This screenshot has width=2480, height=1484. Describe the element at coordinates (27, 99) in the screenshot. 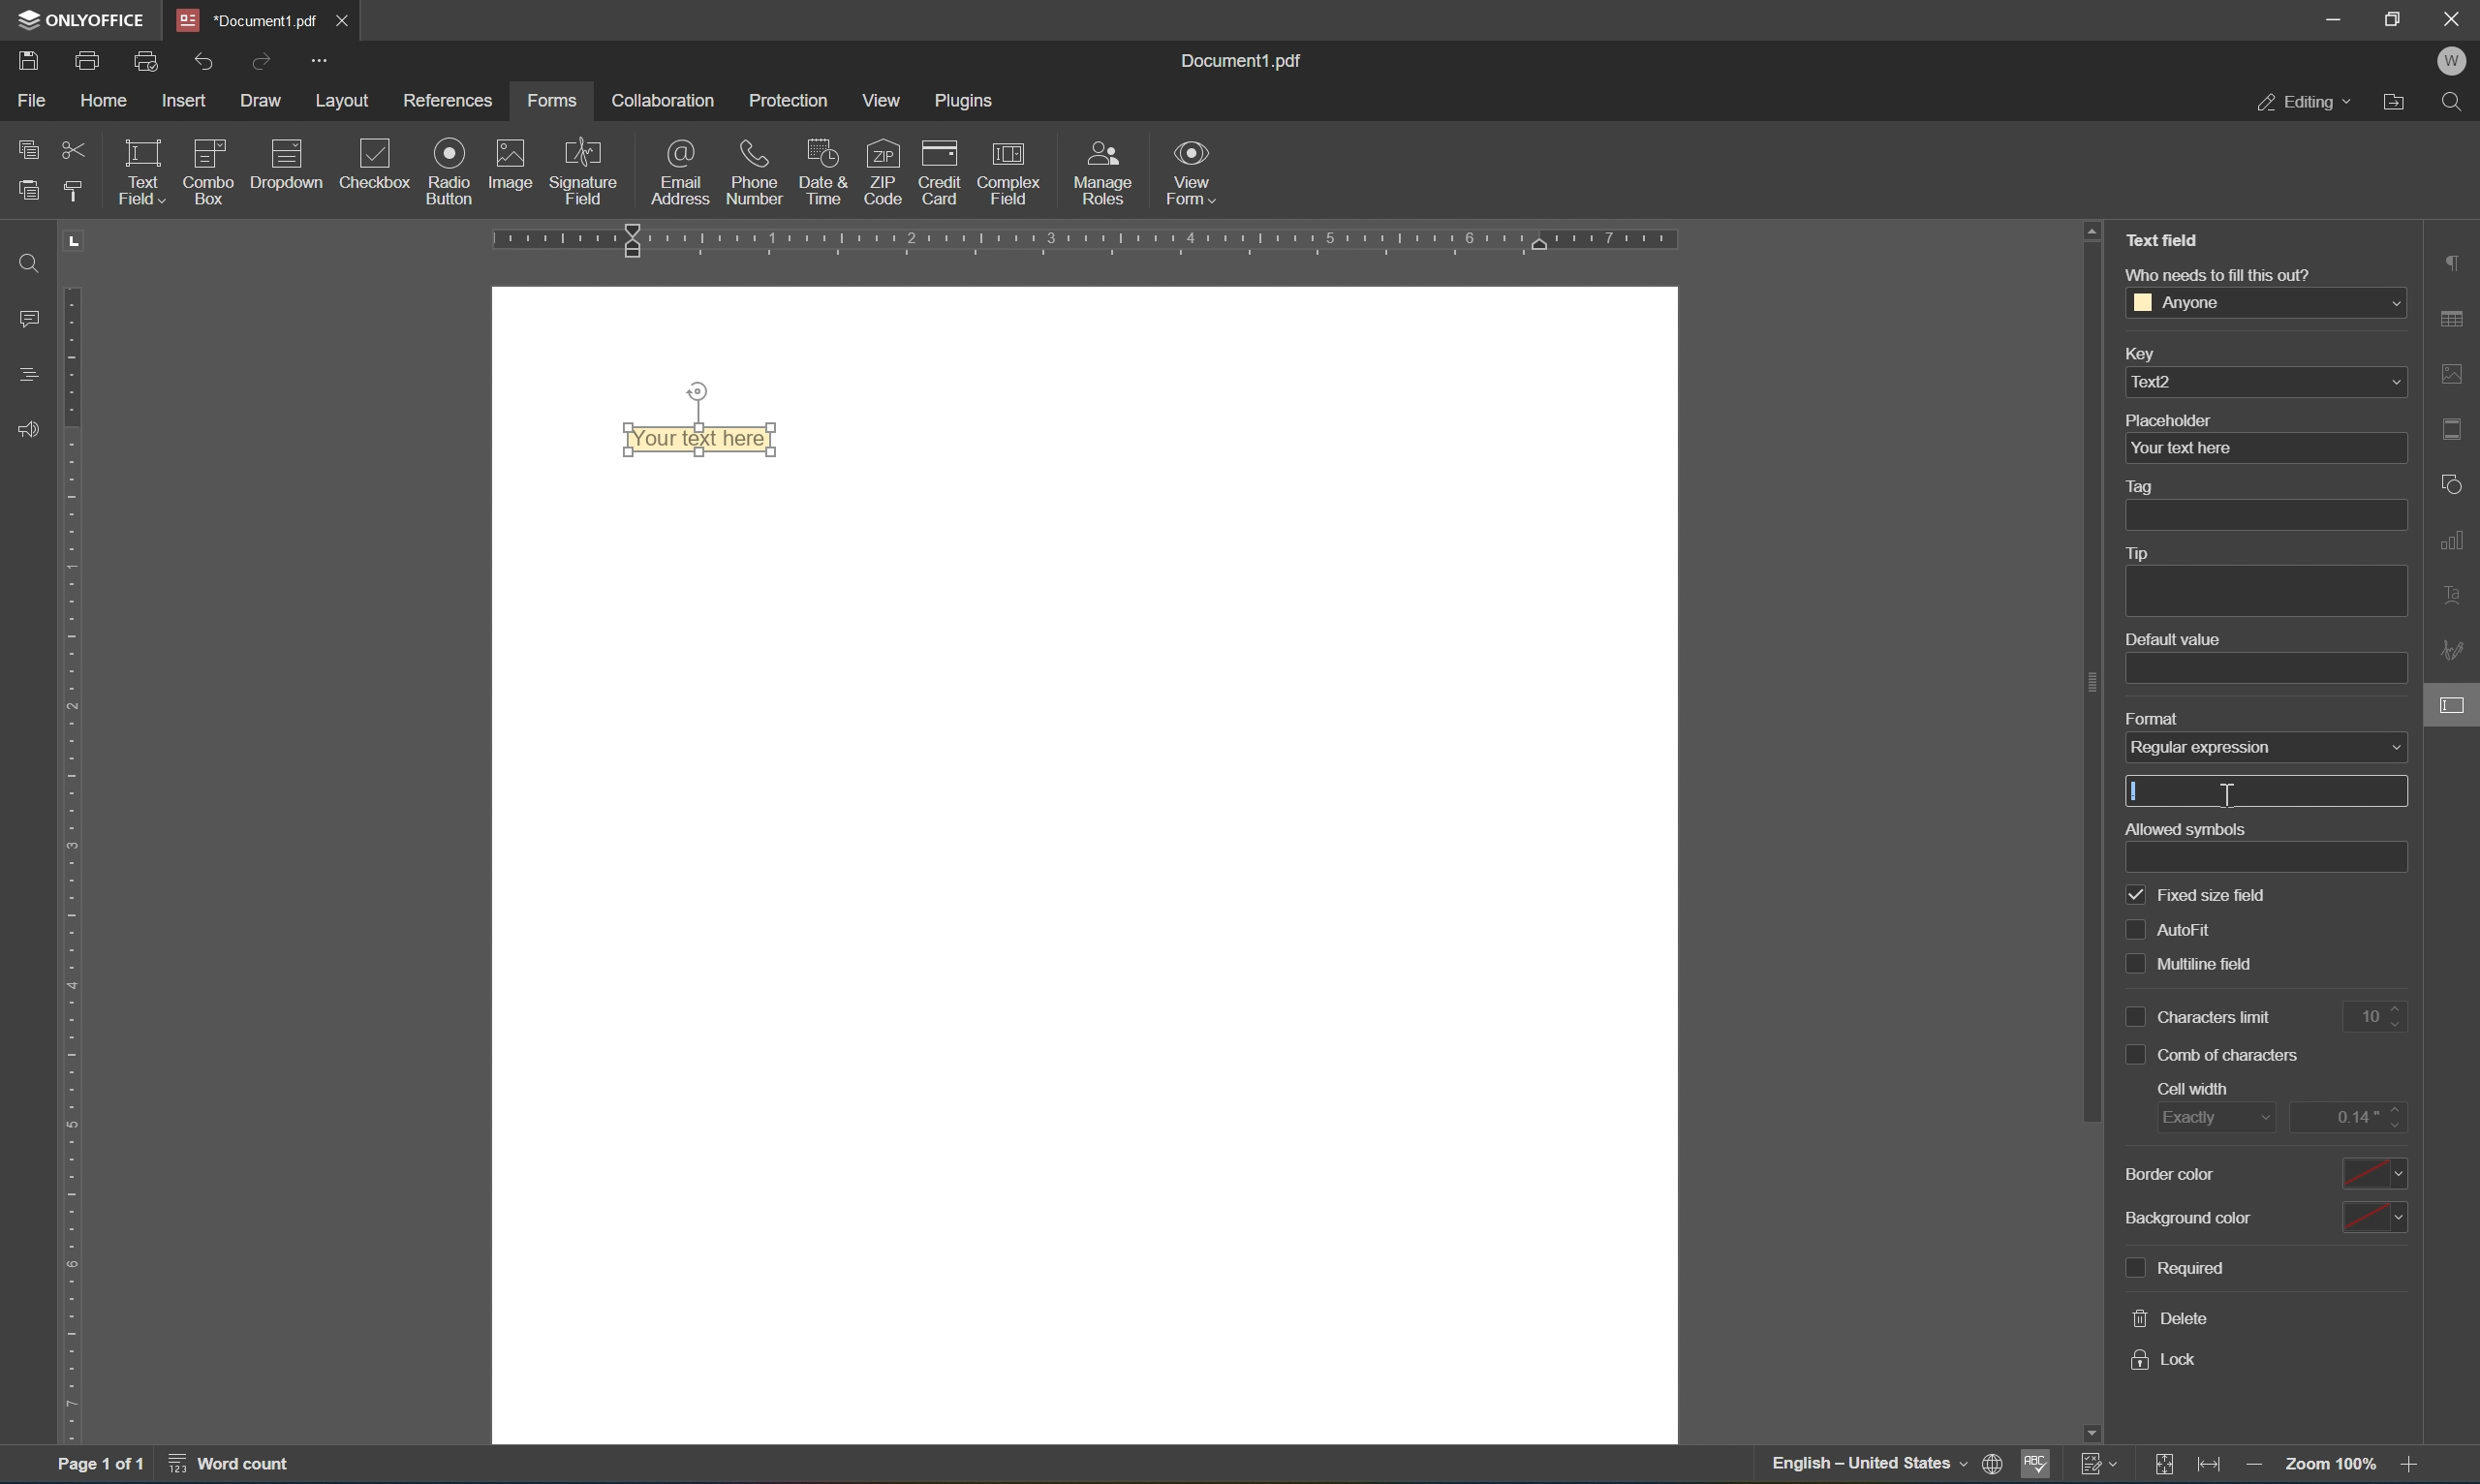

I see `file` at that location.